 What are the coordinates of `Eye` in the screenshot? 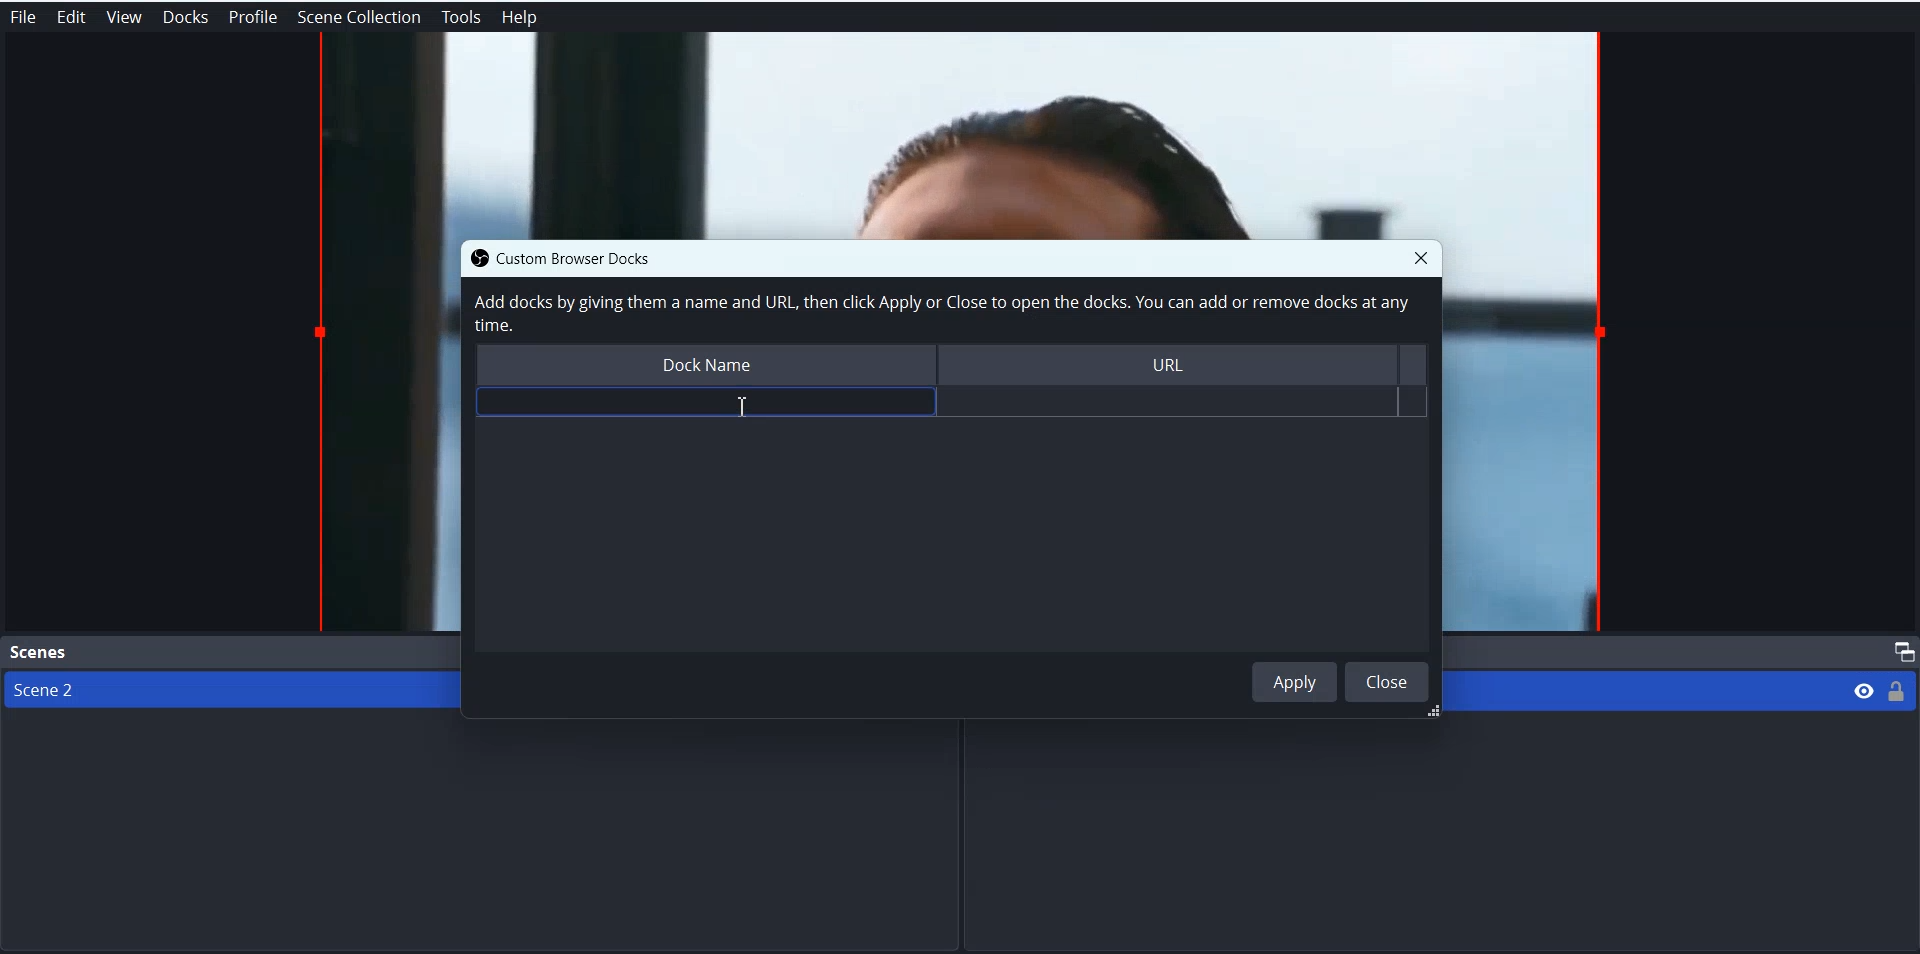 It's located at (1864, 689).